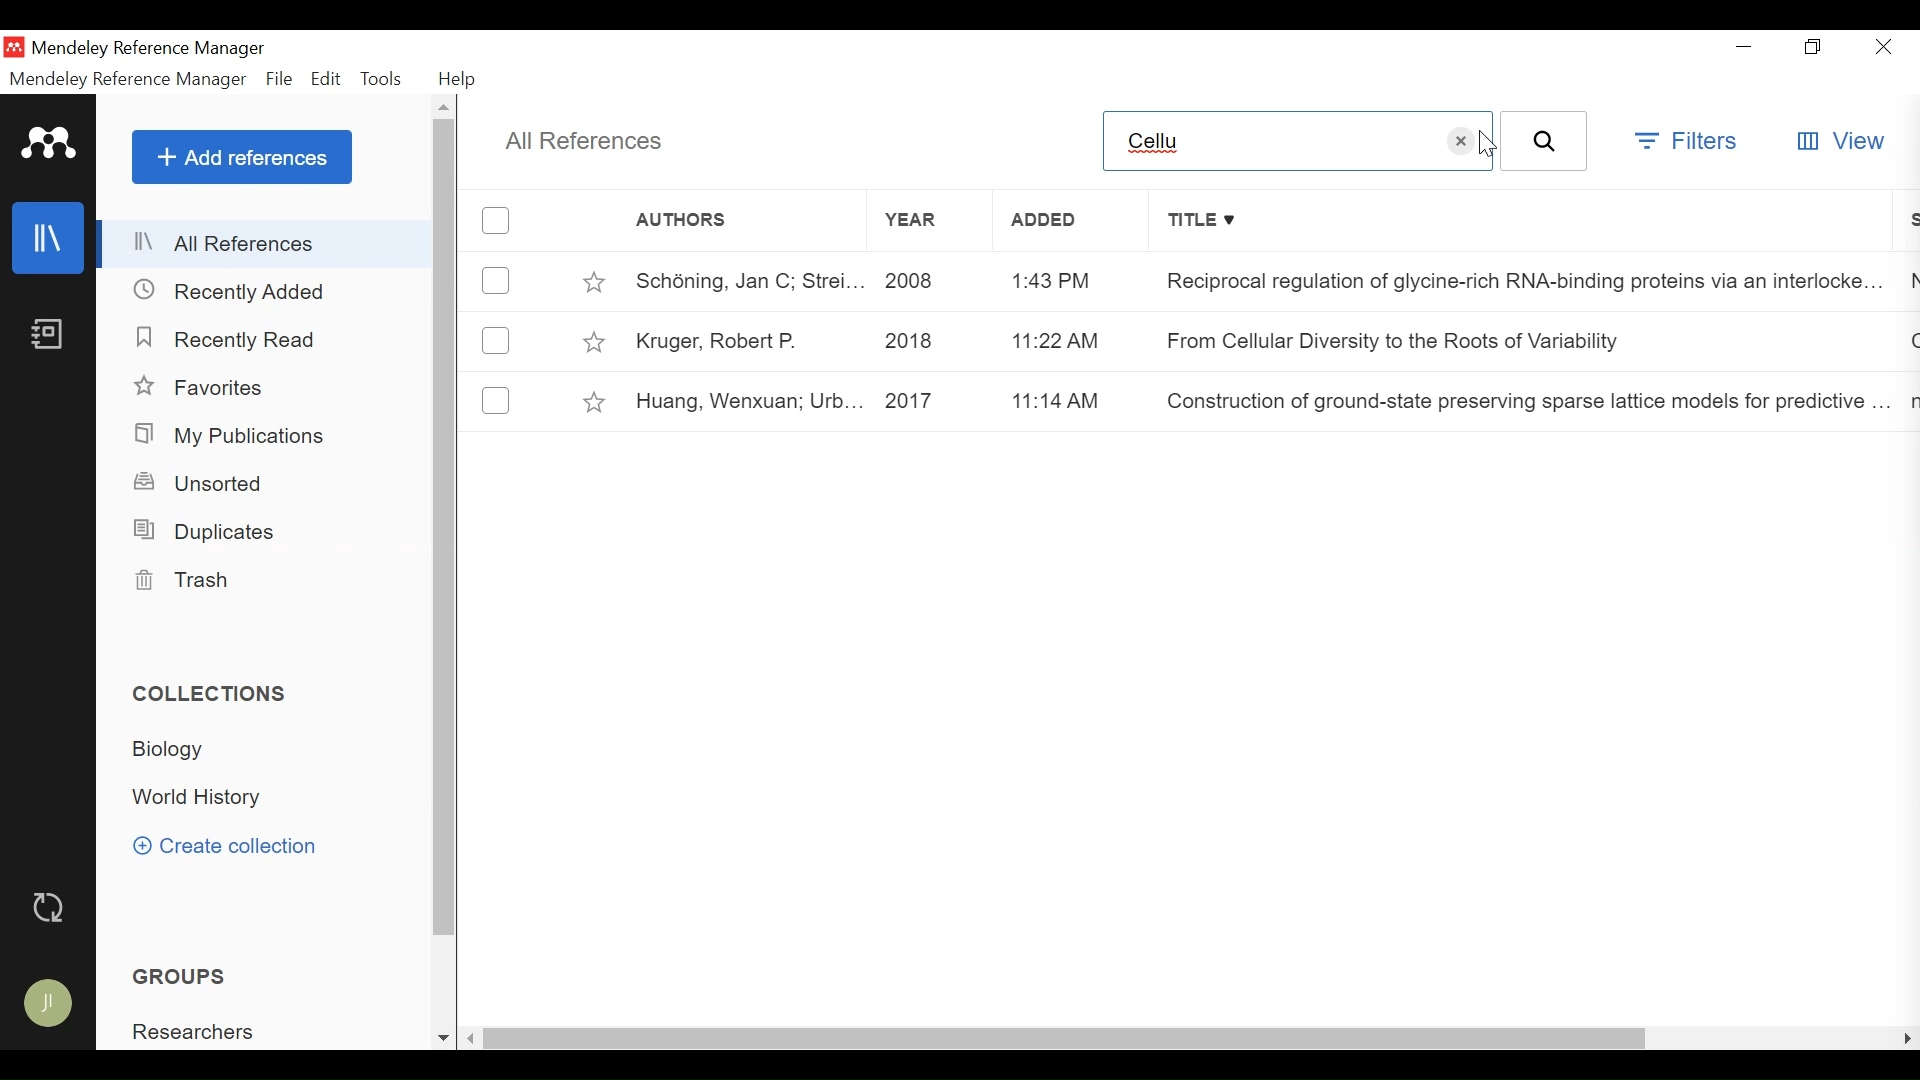 The image size is (1920, 1080). I want to click on (un)select, so click(497, 280).